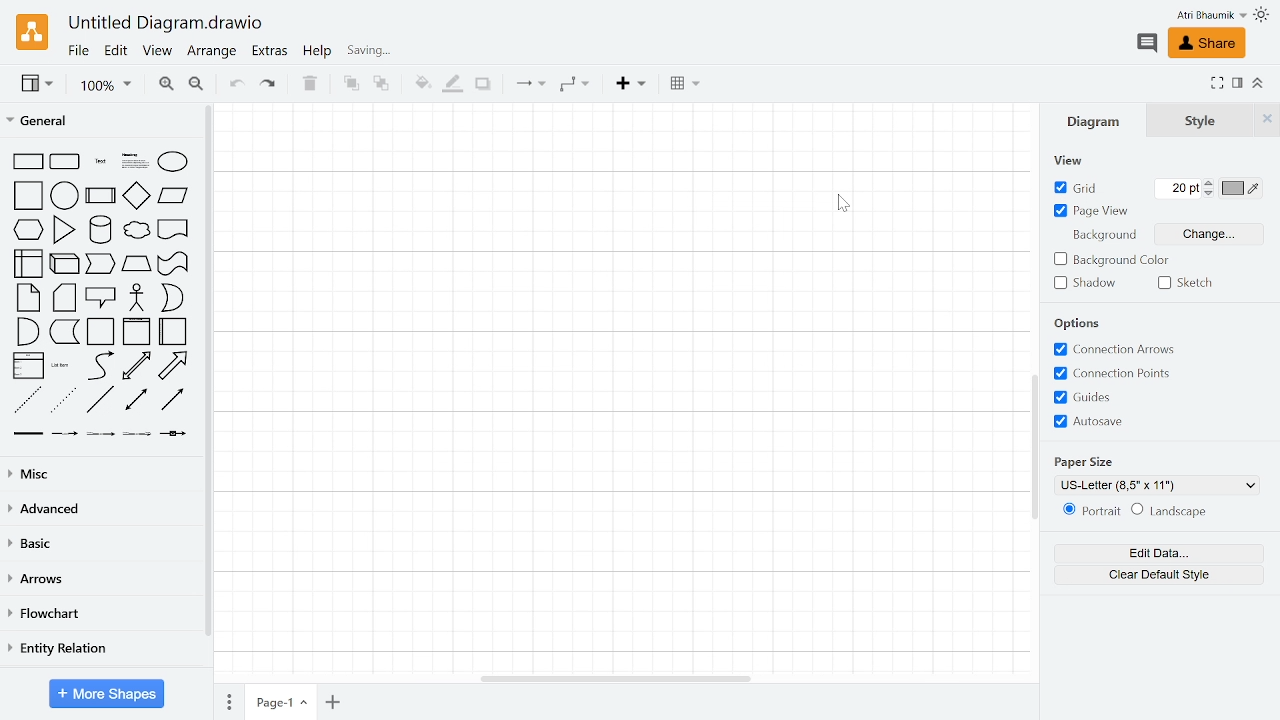 The width and height of the screenshot is (1280, 720). What do you see at coordinates (1178, 190) in the screenshot?
I see `Current grid pts` at bounding box center [1178, 190].